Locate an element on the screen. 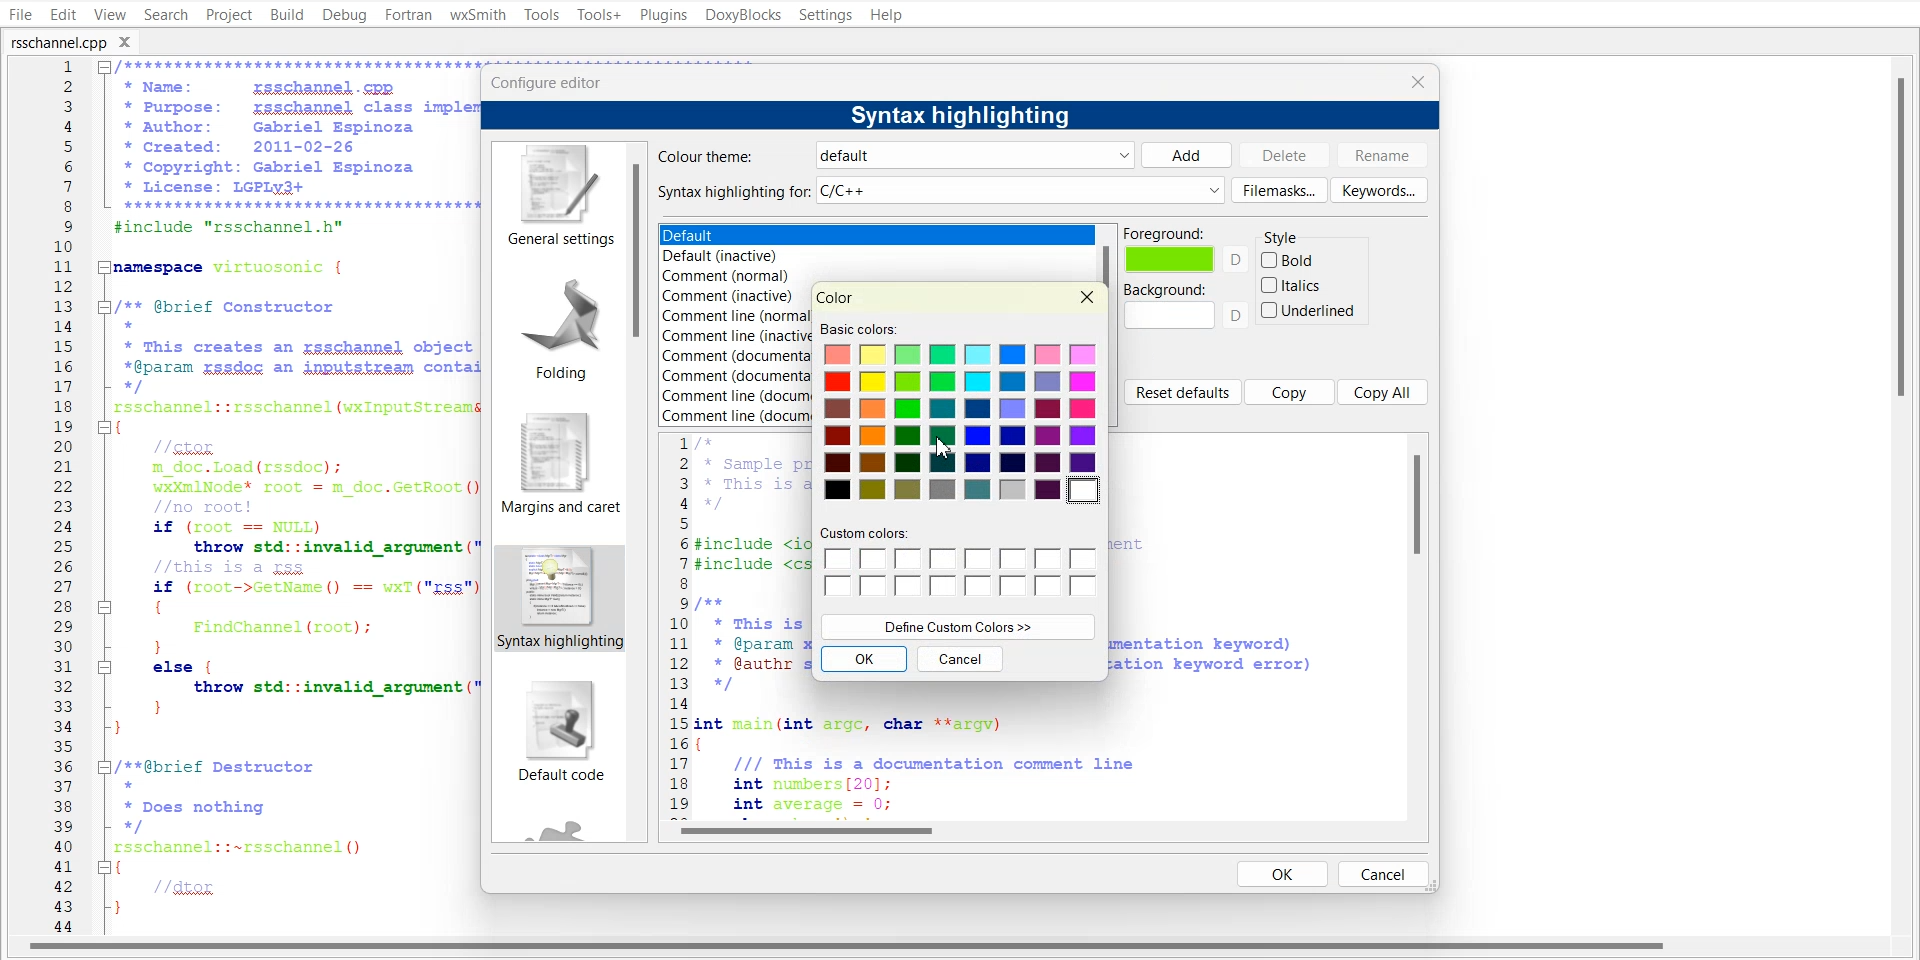 The image size is (1920, 960). Bold is located at coordinates (1289, 260).